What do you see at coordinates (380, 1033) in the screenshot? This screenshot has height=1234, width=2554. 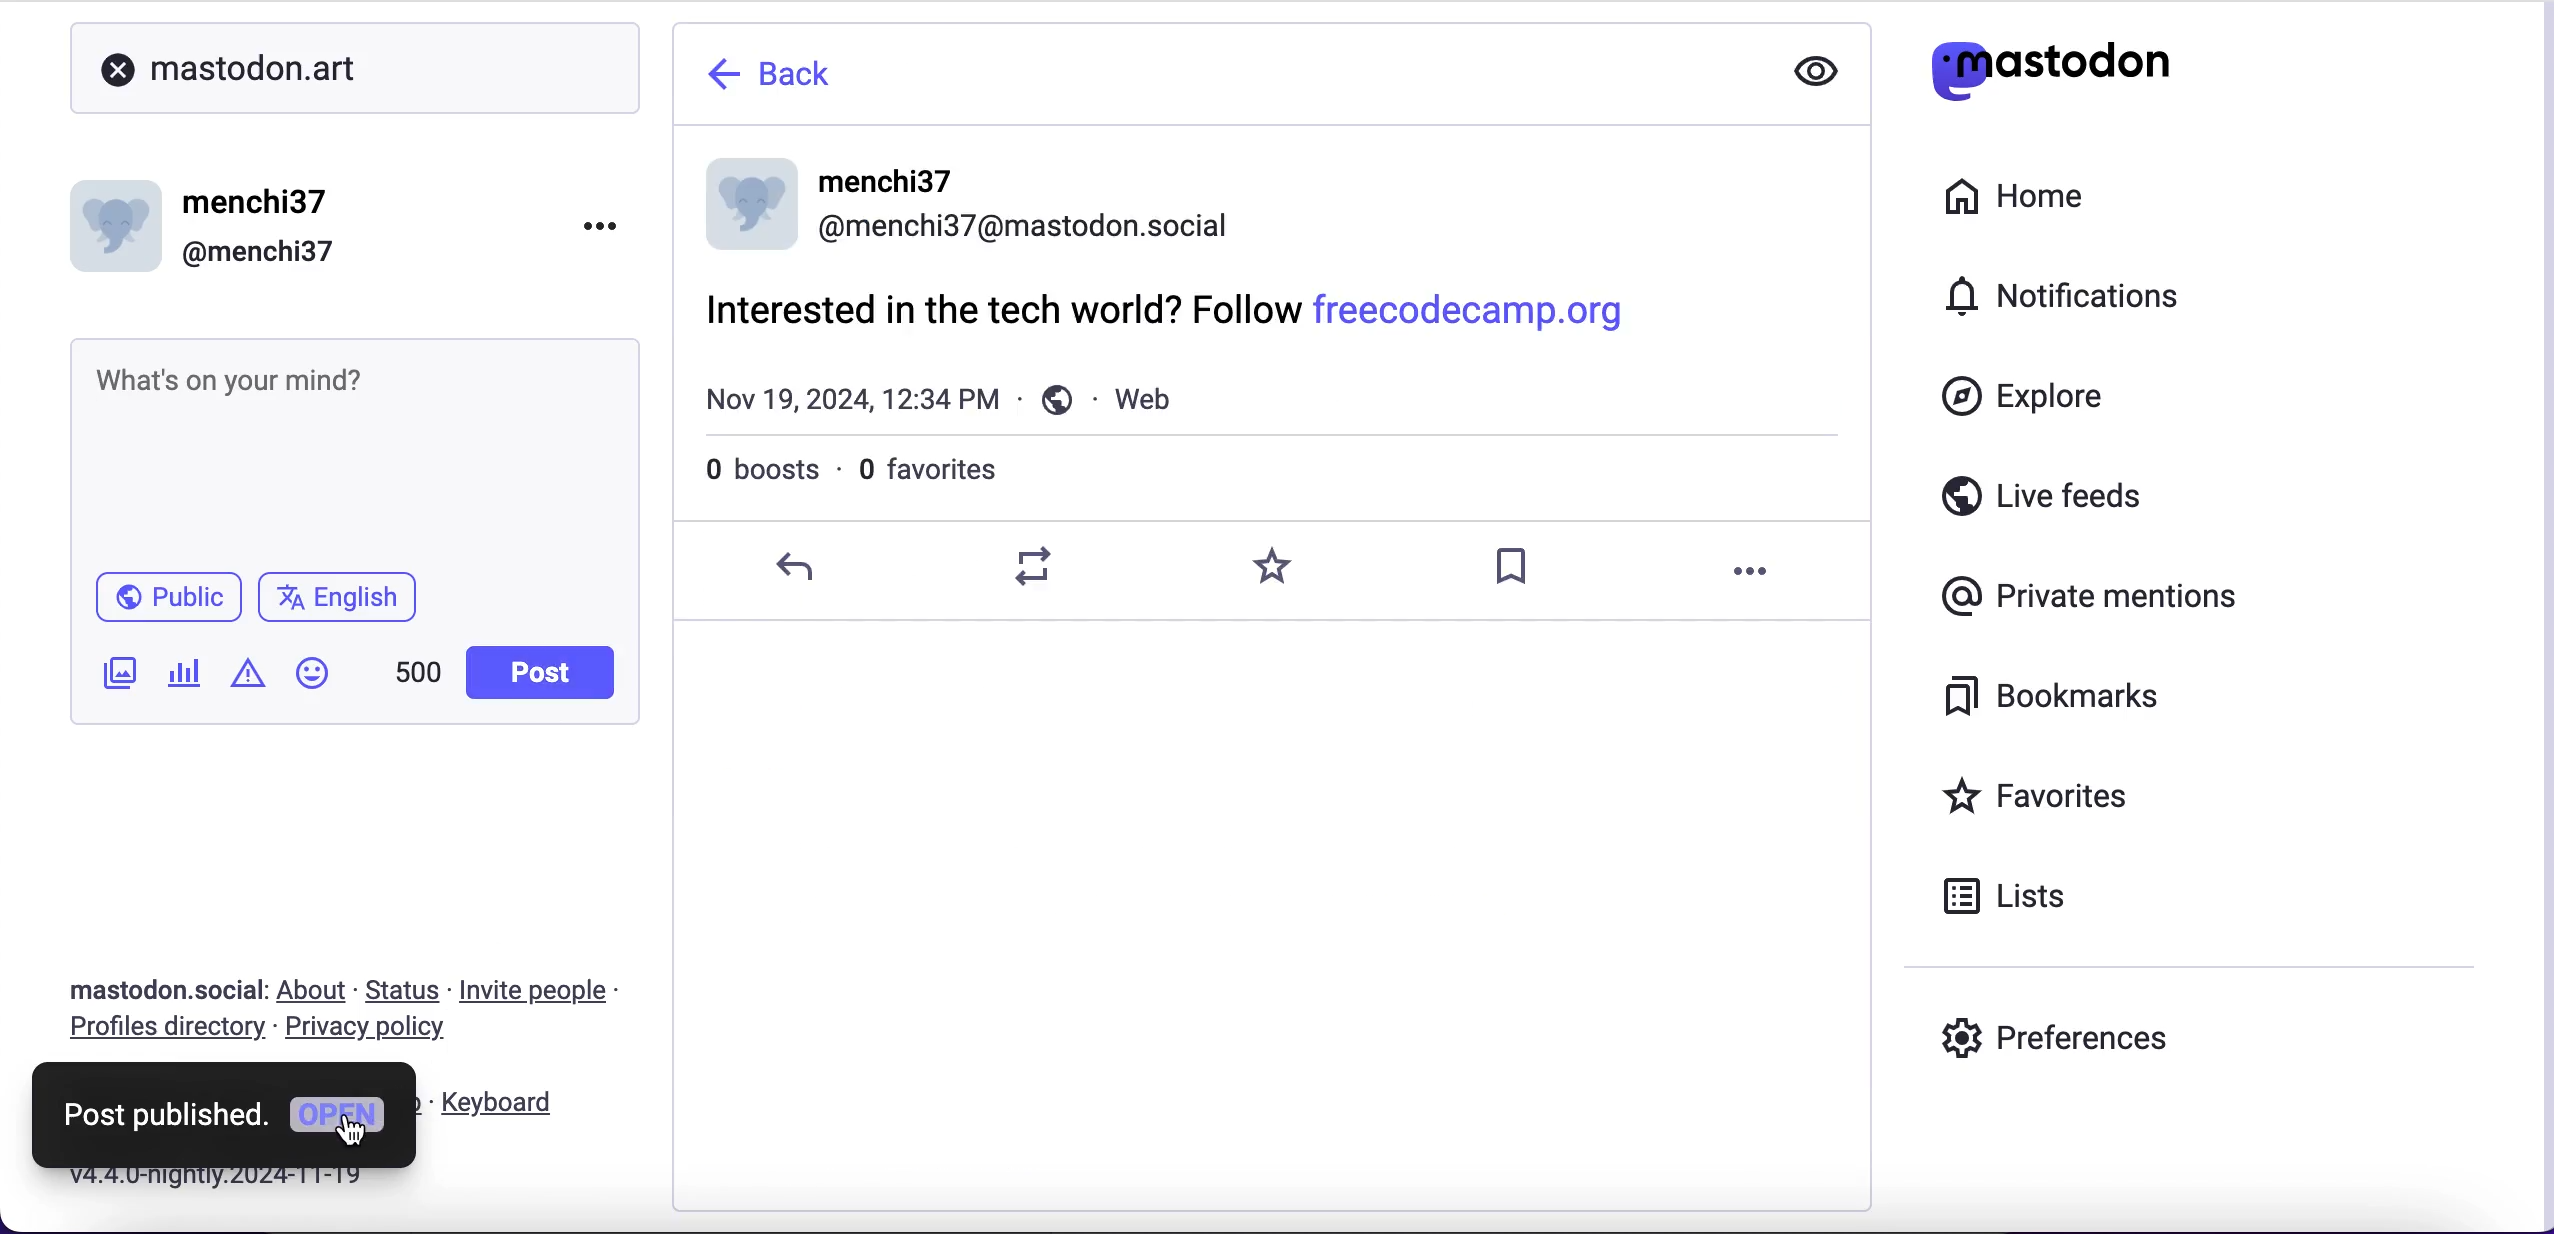 I see `privacy policy` at bounding box center [380, 1033].